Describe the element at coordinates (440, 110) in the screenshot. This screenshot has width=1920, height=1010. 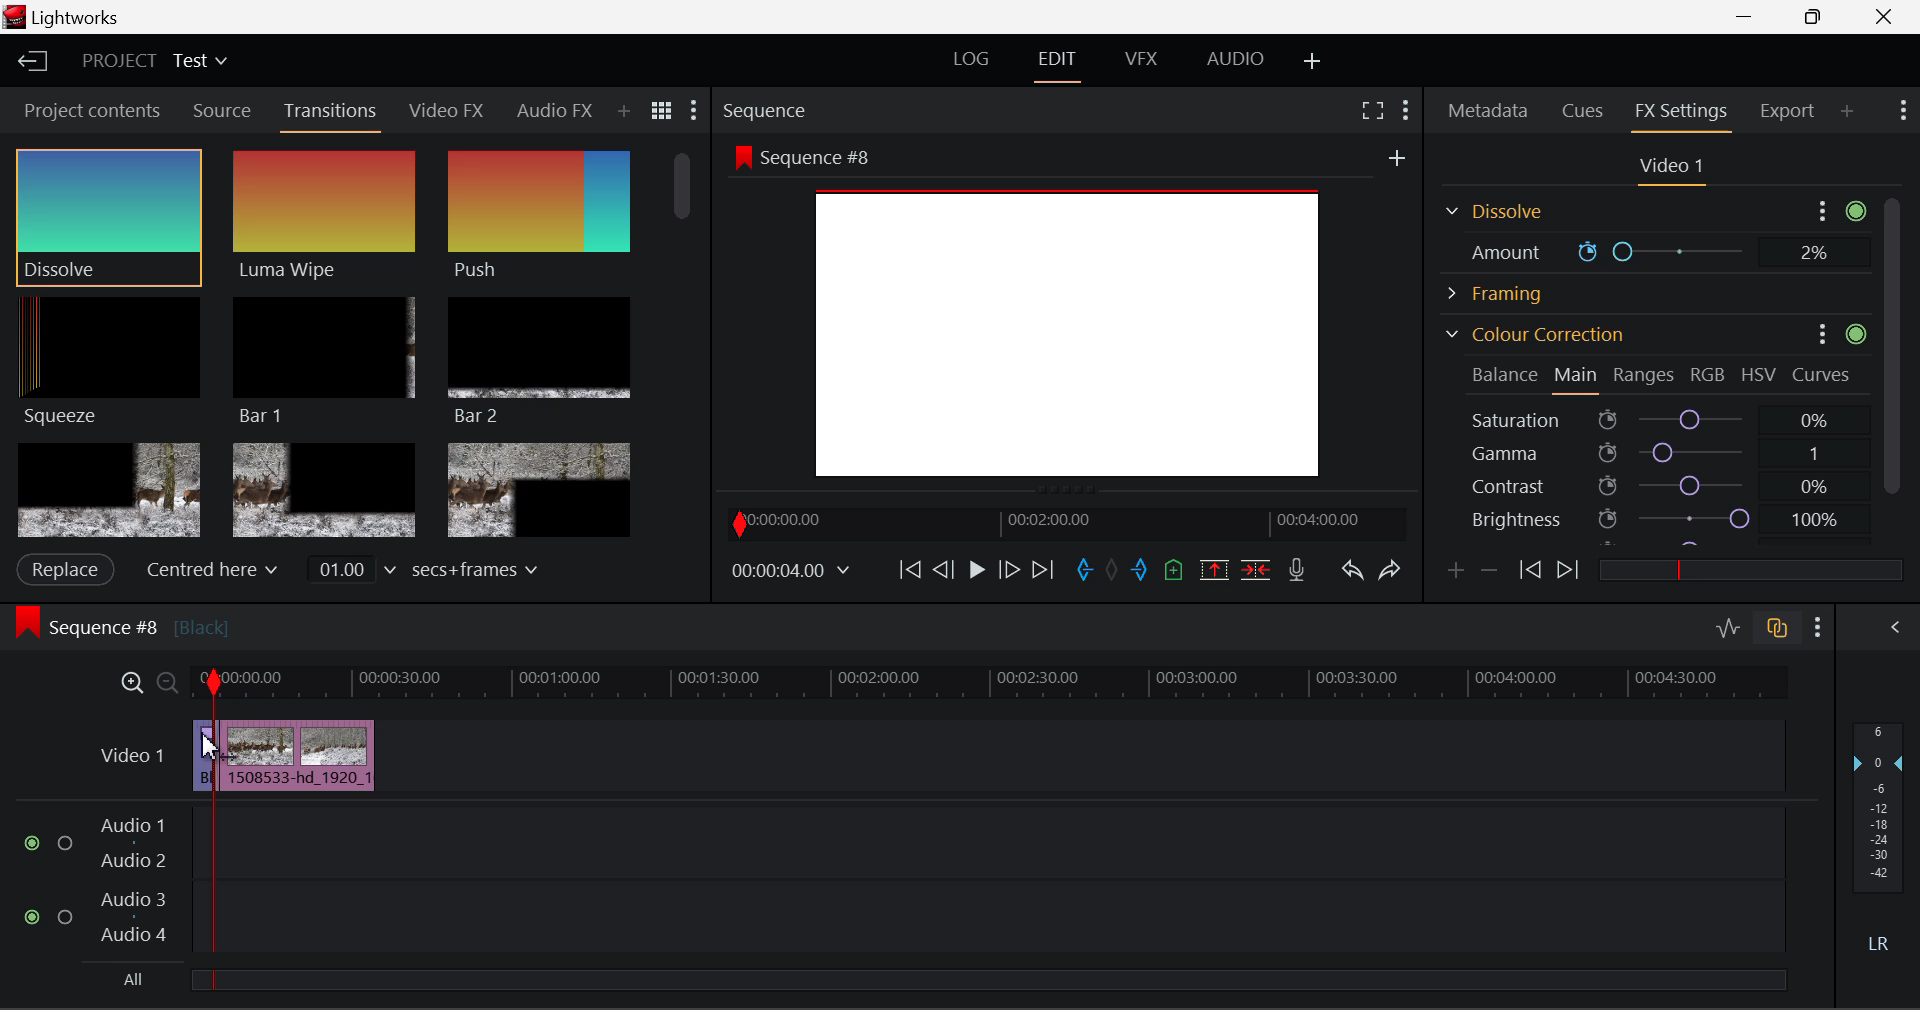
I see `Video FX` at that location.